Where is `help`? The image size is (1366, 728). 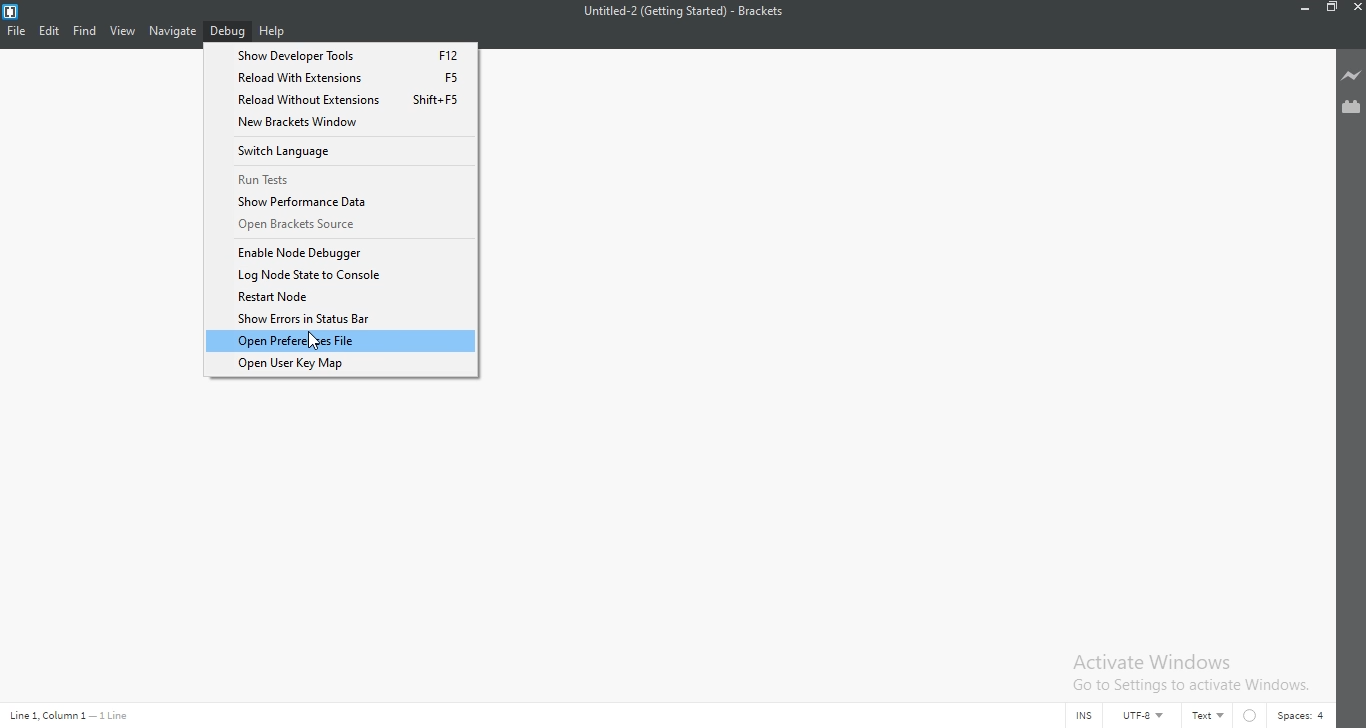 help is located at coordinates (273, 31).